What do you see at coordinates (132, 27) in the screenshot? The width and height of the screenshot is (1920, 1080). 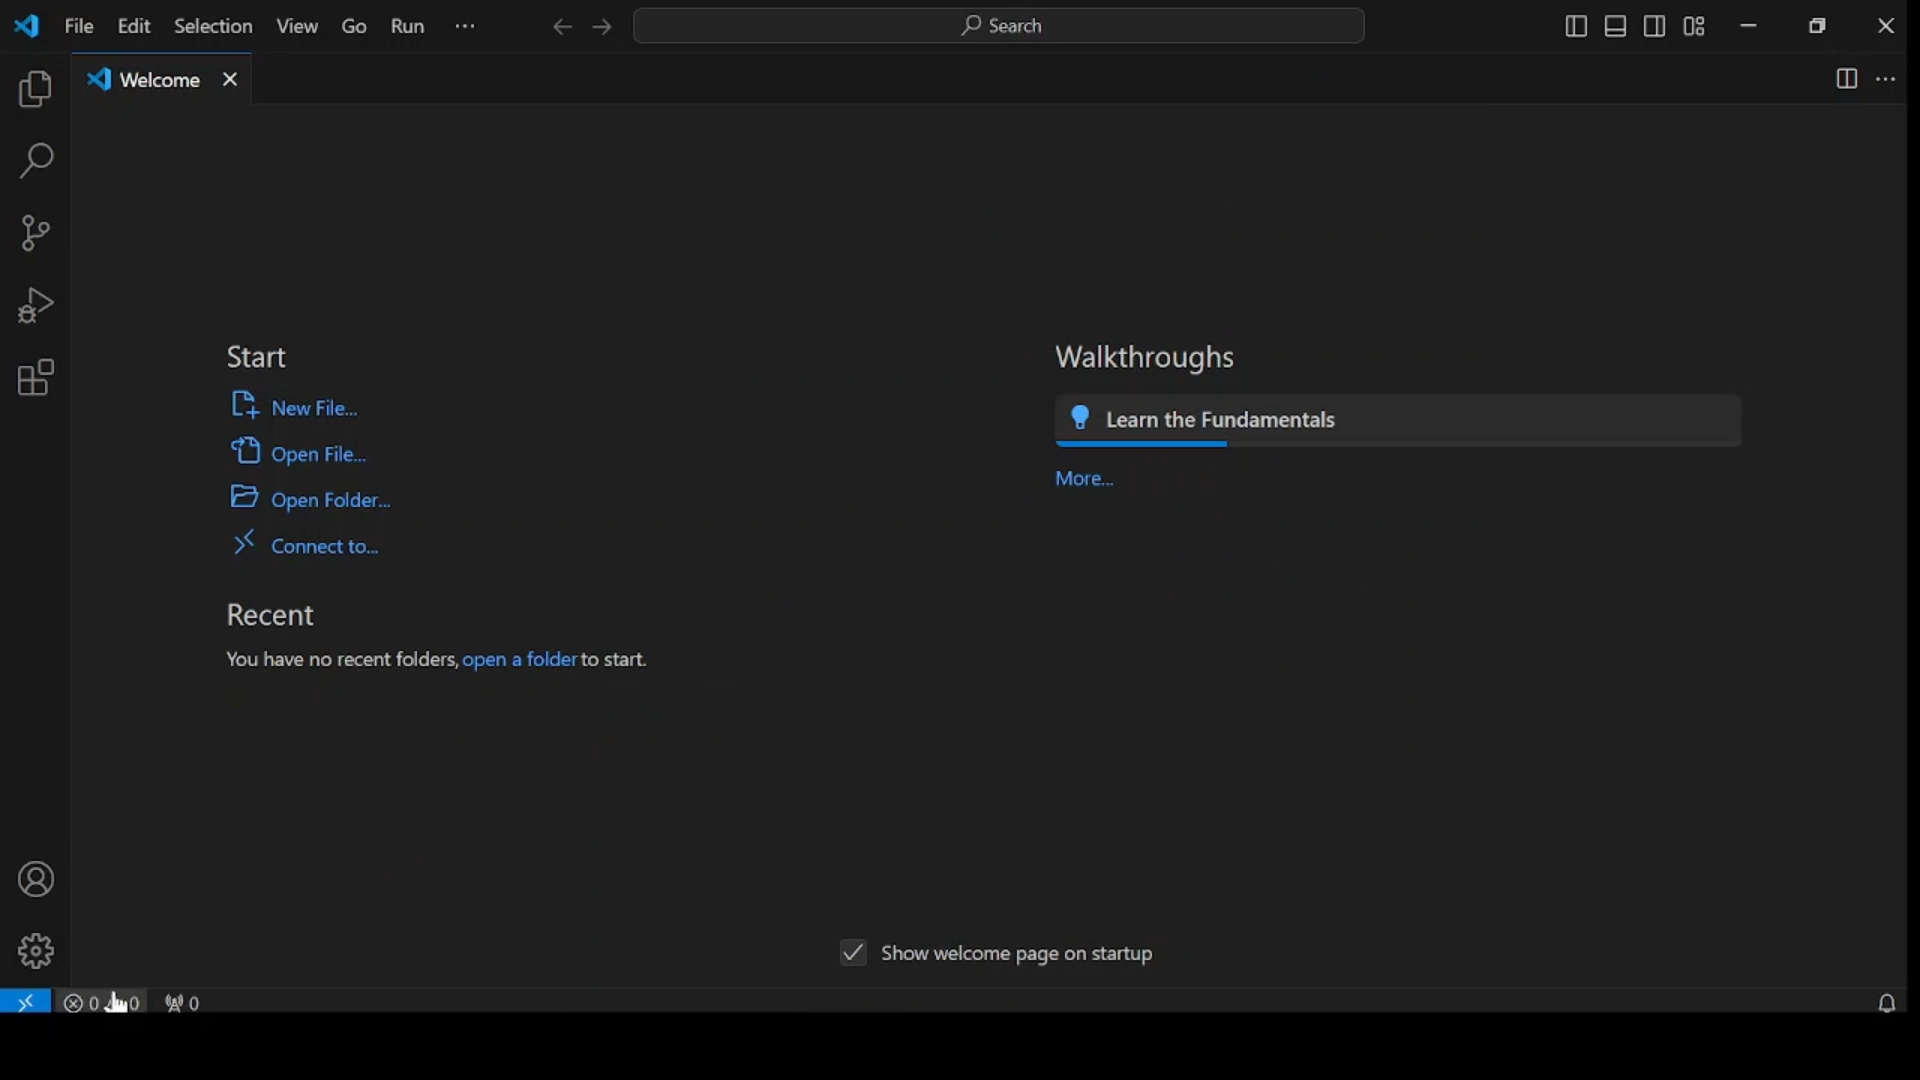 I see `edit` at bounding box center [132, 27].